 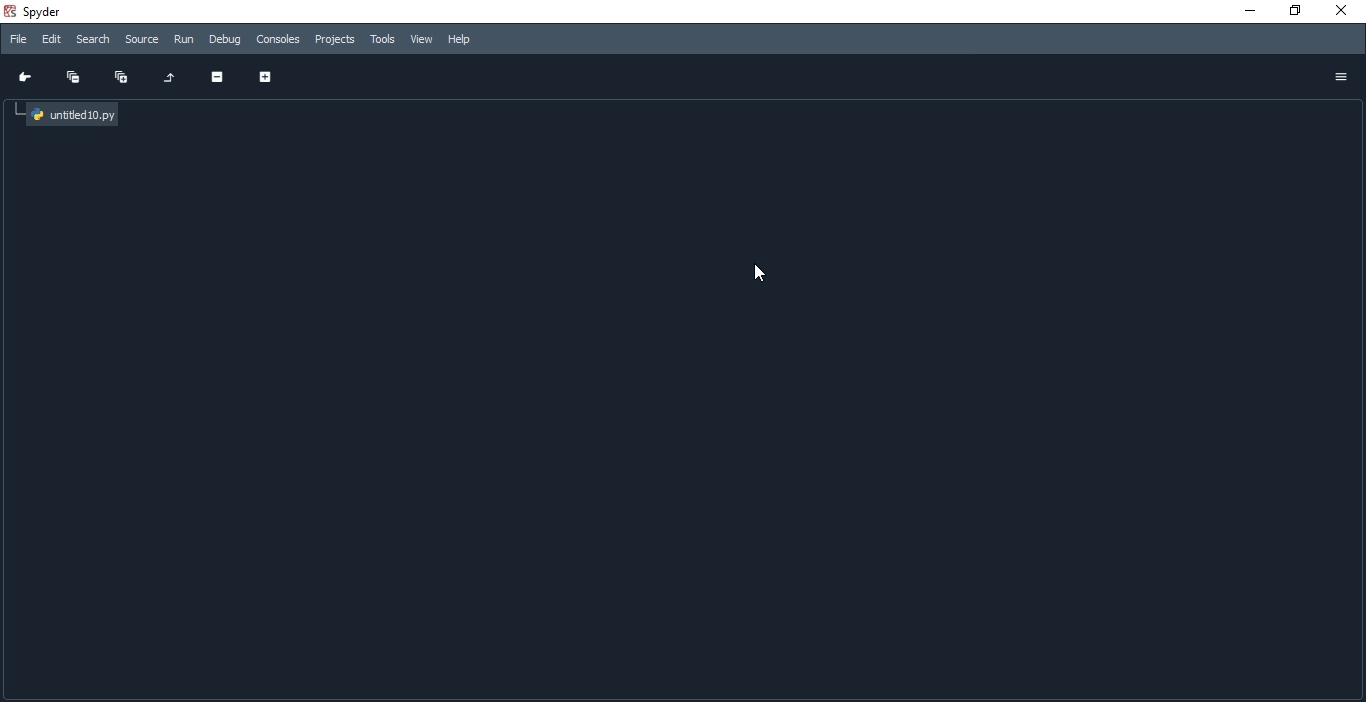 What do you see at coordinates (382, 40) in the screenshot?
I see `Tools` at bounding box center [382, 40].